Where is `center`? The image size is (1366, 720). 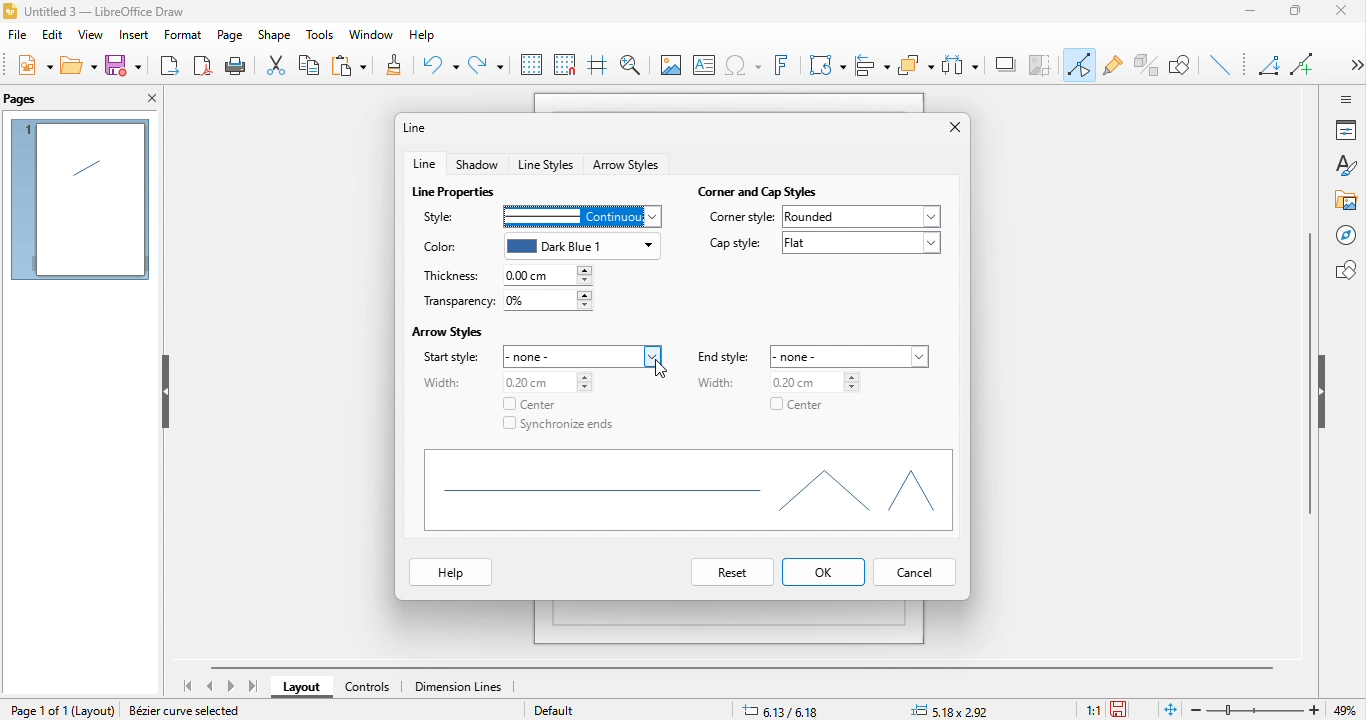
center is located at coordinates (798, 408).